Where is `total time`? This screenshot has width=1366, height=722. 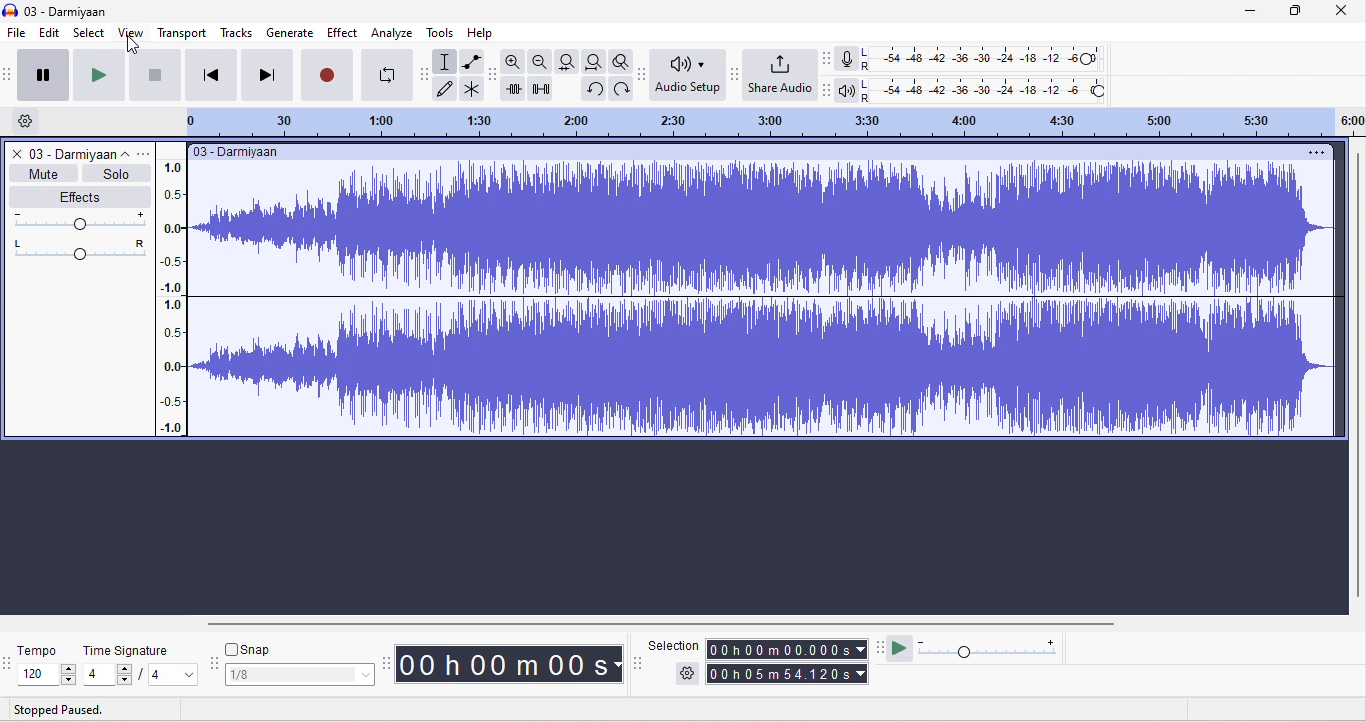 total time is located at coordinates (788, 674).